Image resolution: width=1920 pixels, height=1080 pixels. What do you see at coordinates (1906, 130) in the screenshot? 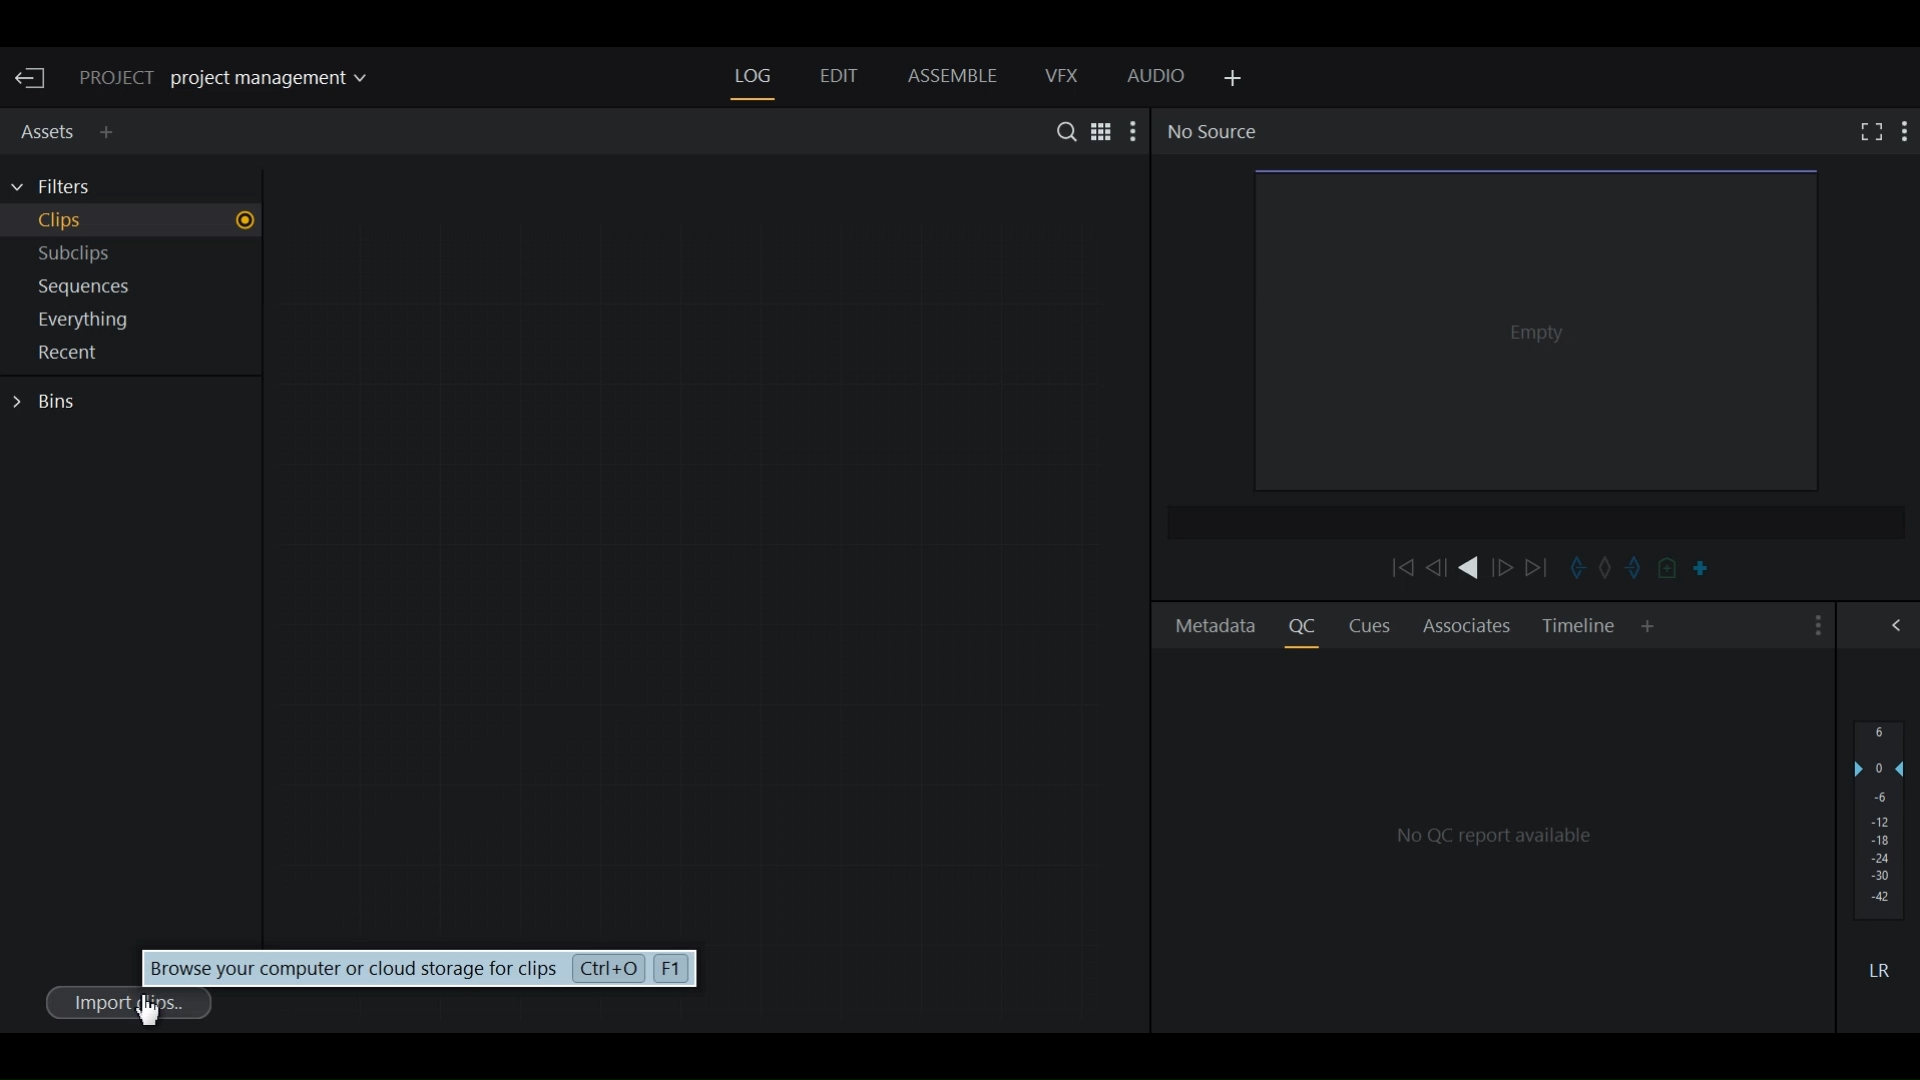
I see `Show settings menu` at bounding box center [1906, 130].